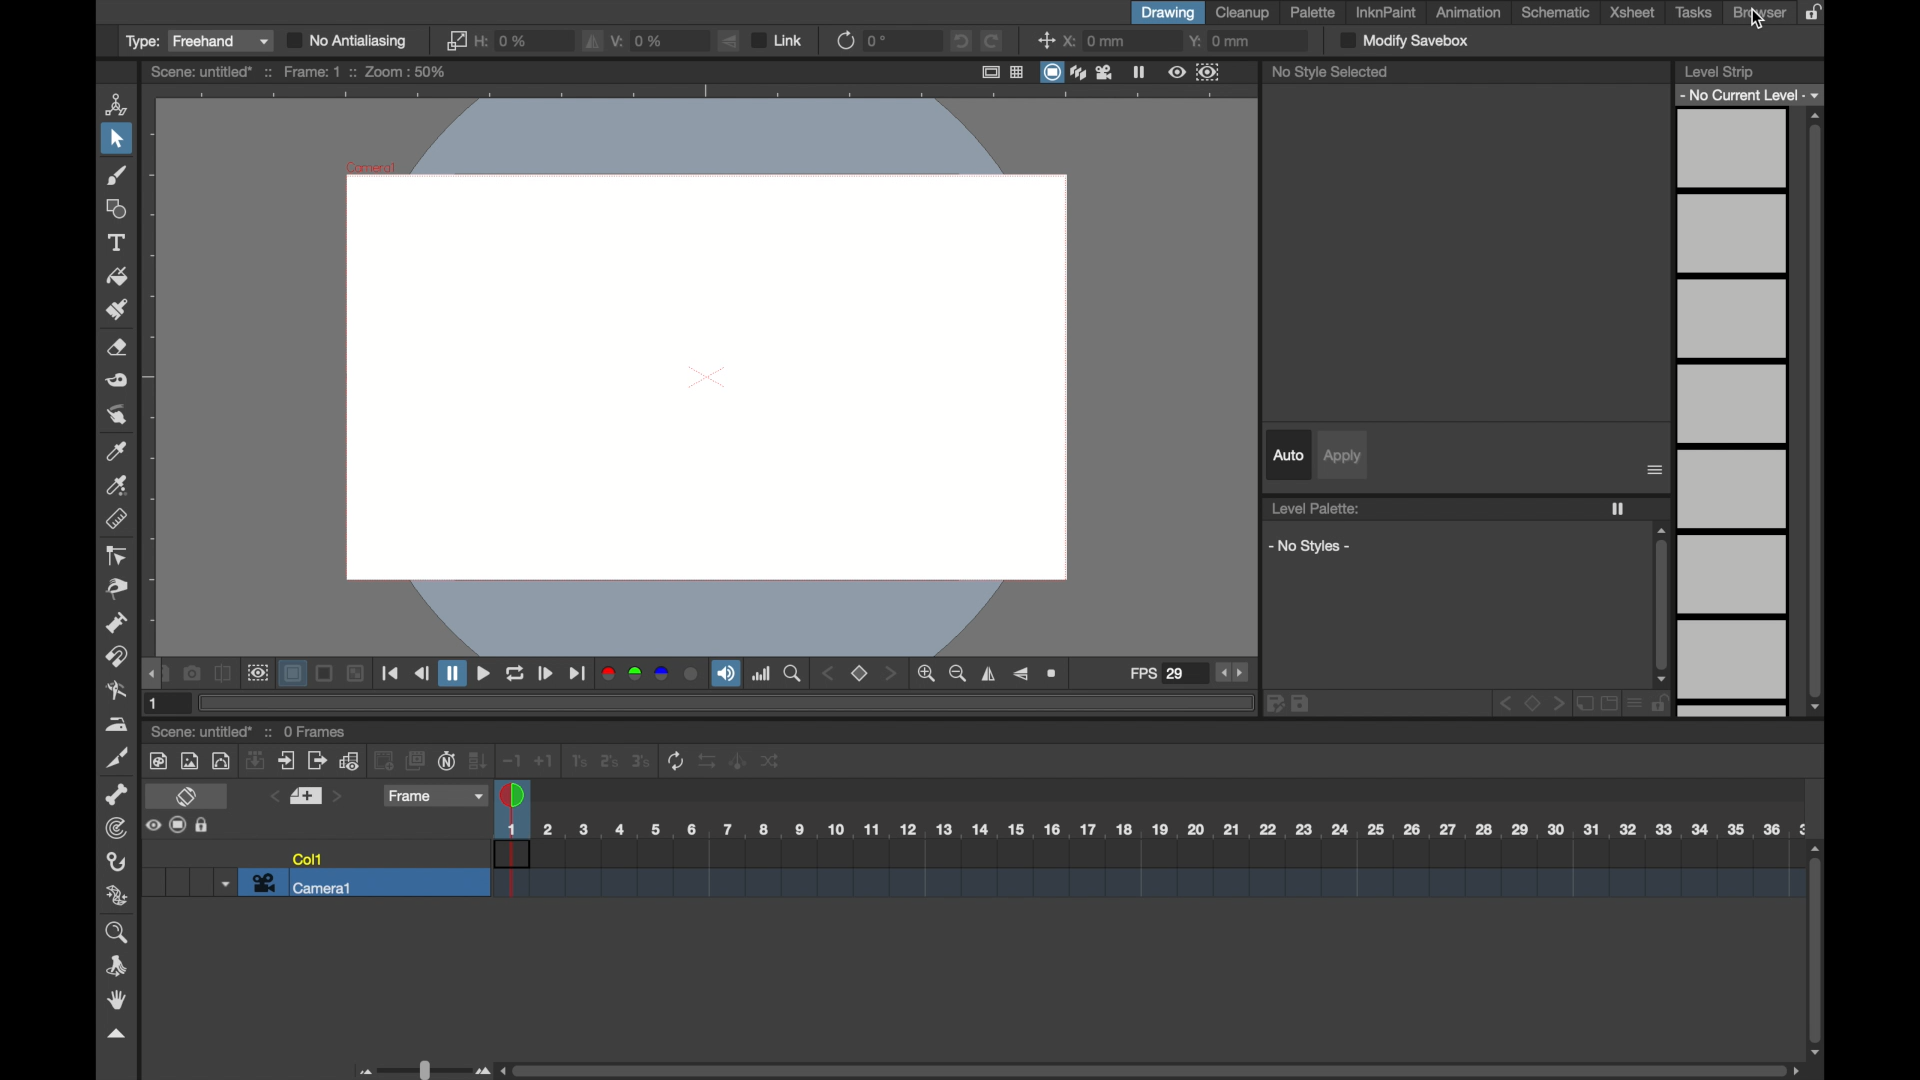 The image size is (1920, 1080). I want to click on h: 0%, so click(503, 41).